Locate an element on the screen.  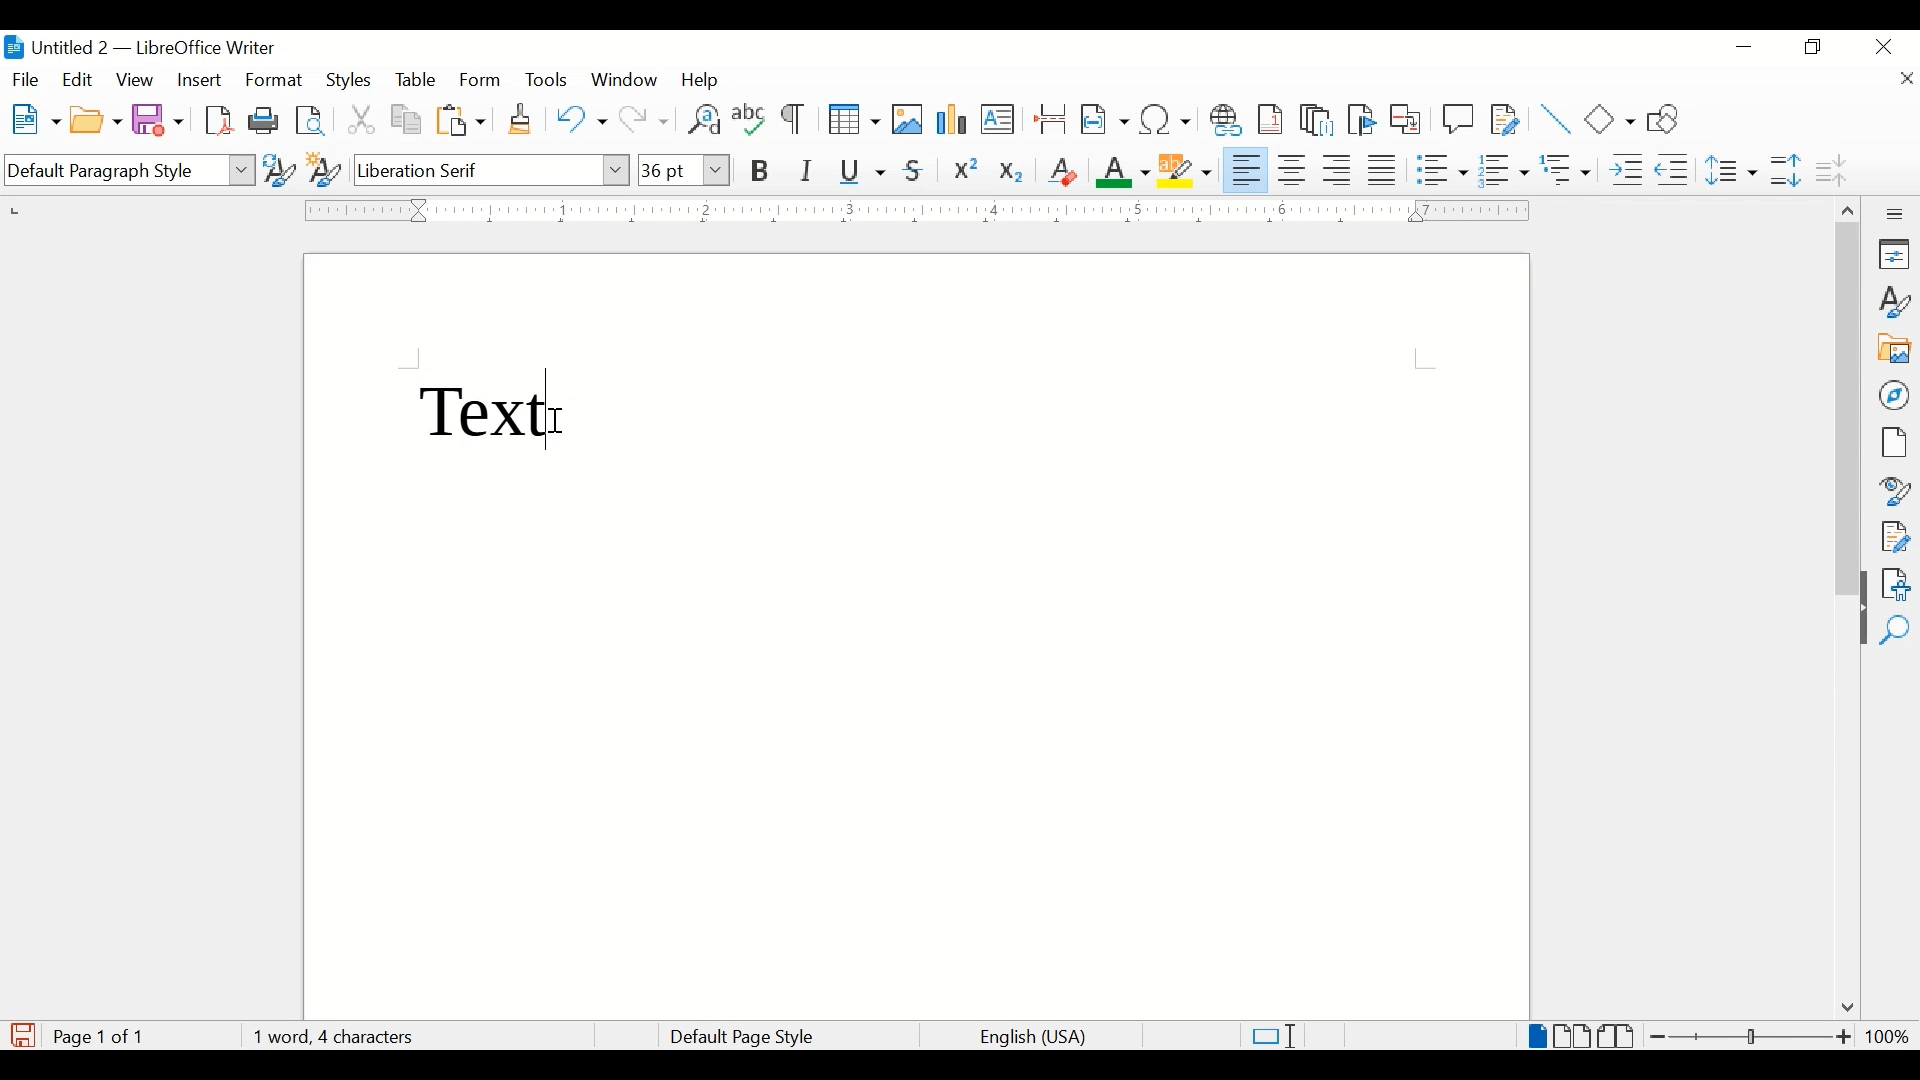
bold is located at coordinates (761, 172).